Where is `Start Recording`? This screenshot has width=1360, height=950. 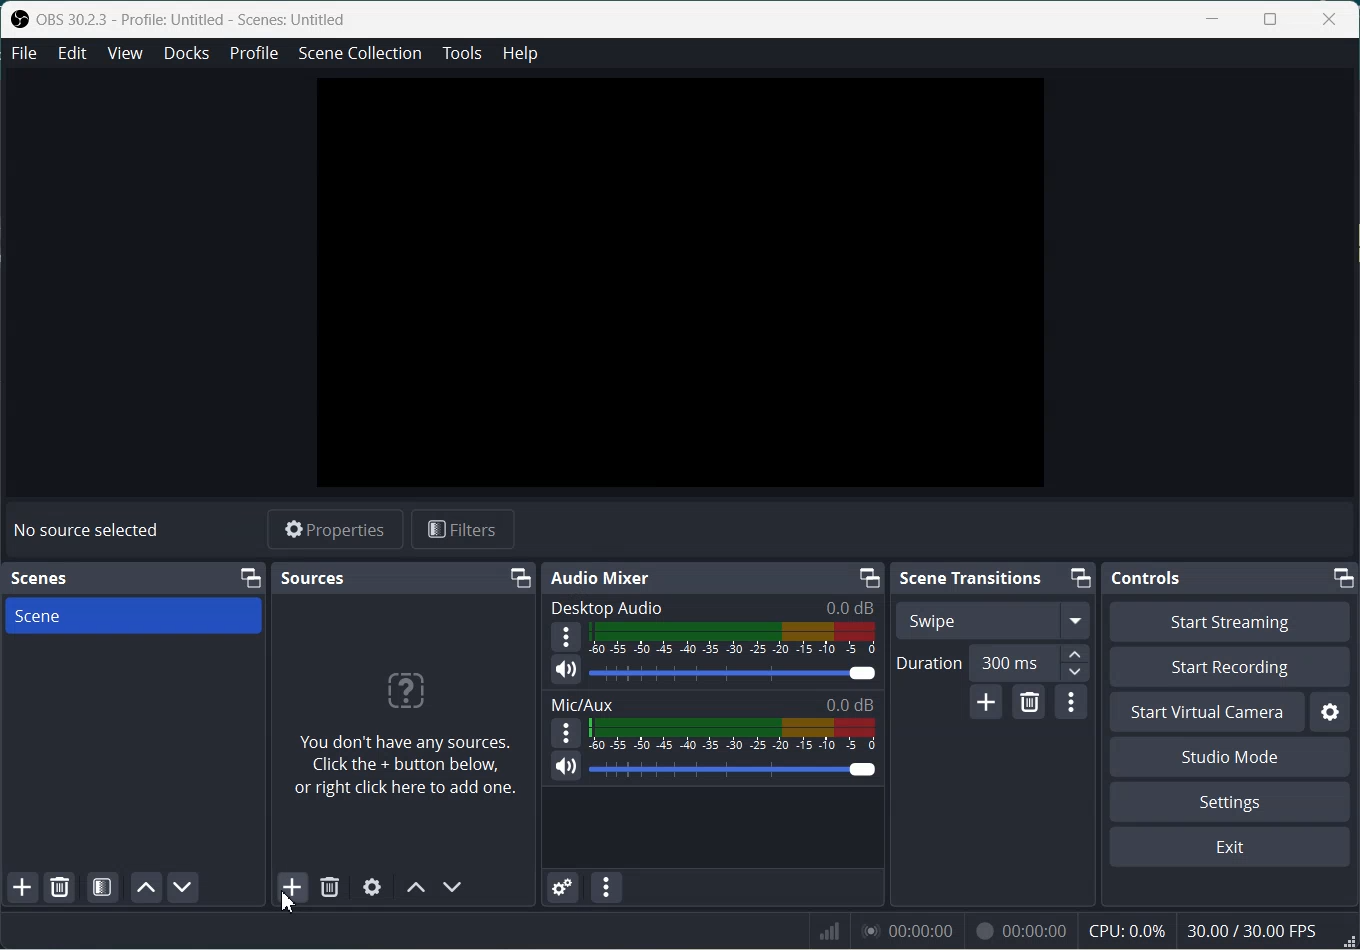 Start Recording is located at coordinates (1229, 667).